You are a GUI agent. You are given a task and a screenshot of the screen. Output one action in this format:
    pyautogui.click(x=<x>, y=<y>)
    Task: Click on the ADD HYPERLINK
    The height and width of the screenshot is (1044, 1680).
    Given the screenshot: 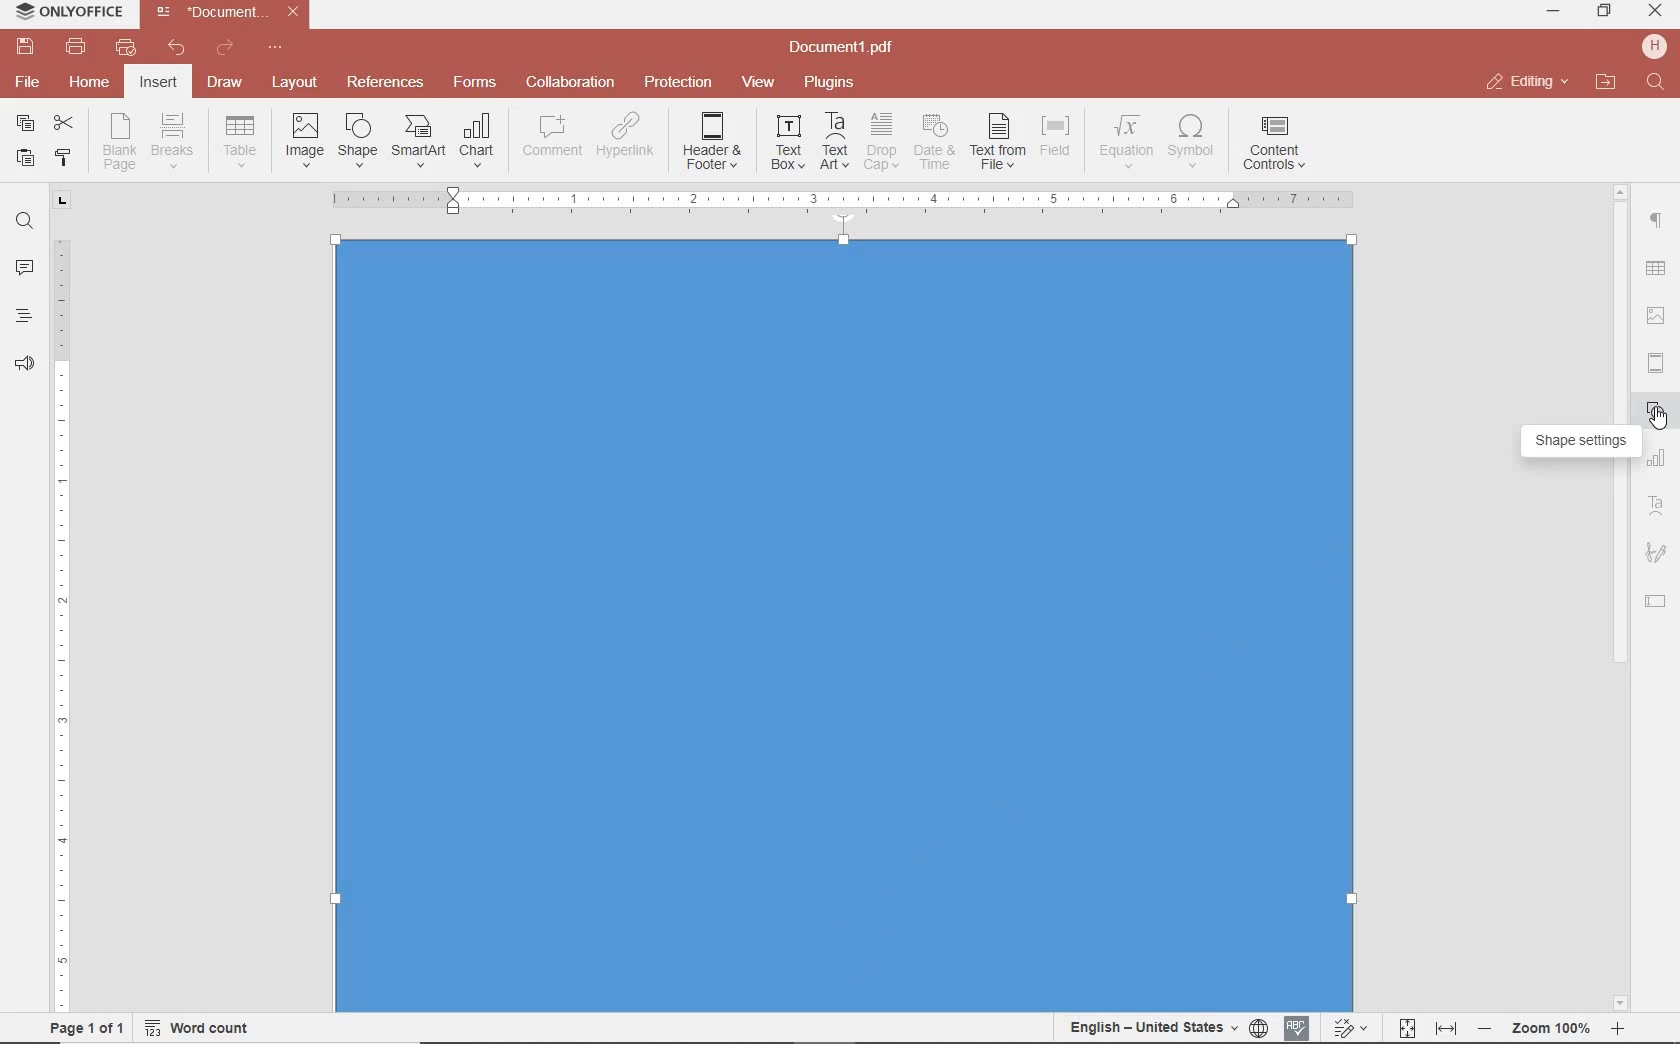 What is the action you would take?
    pyautogui.click(x=627, y=139)
    